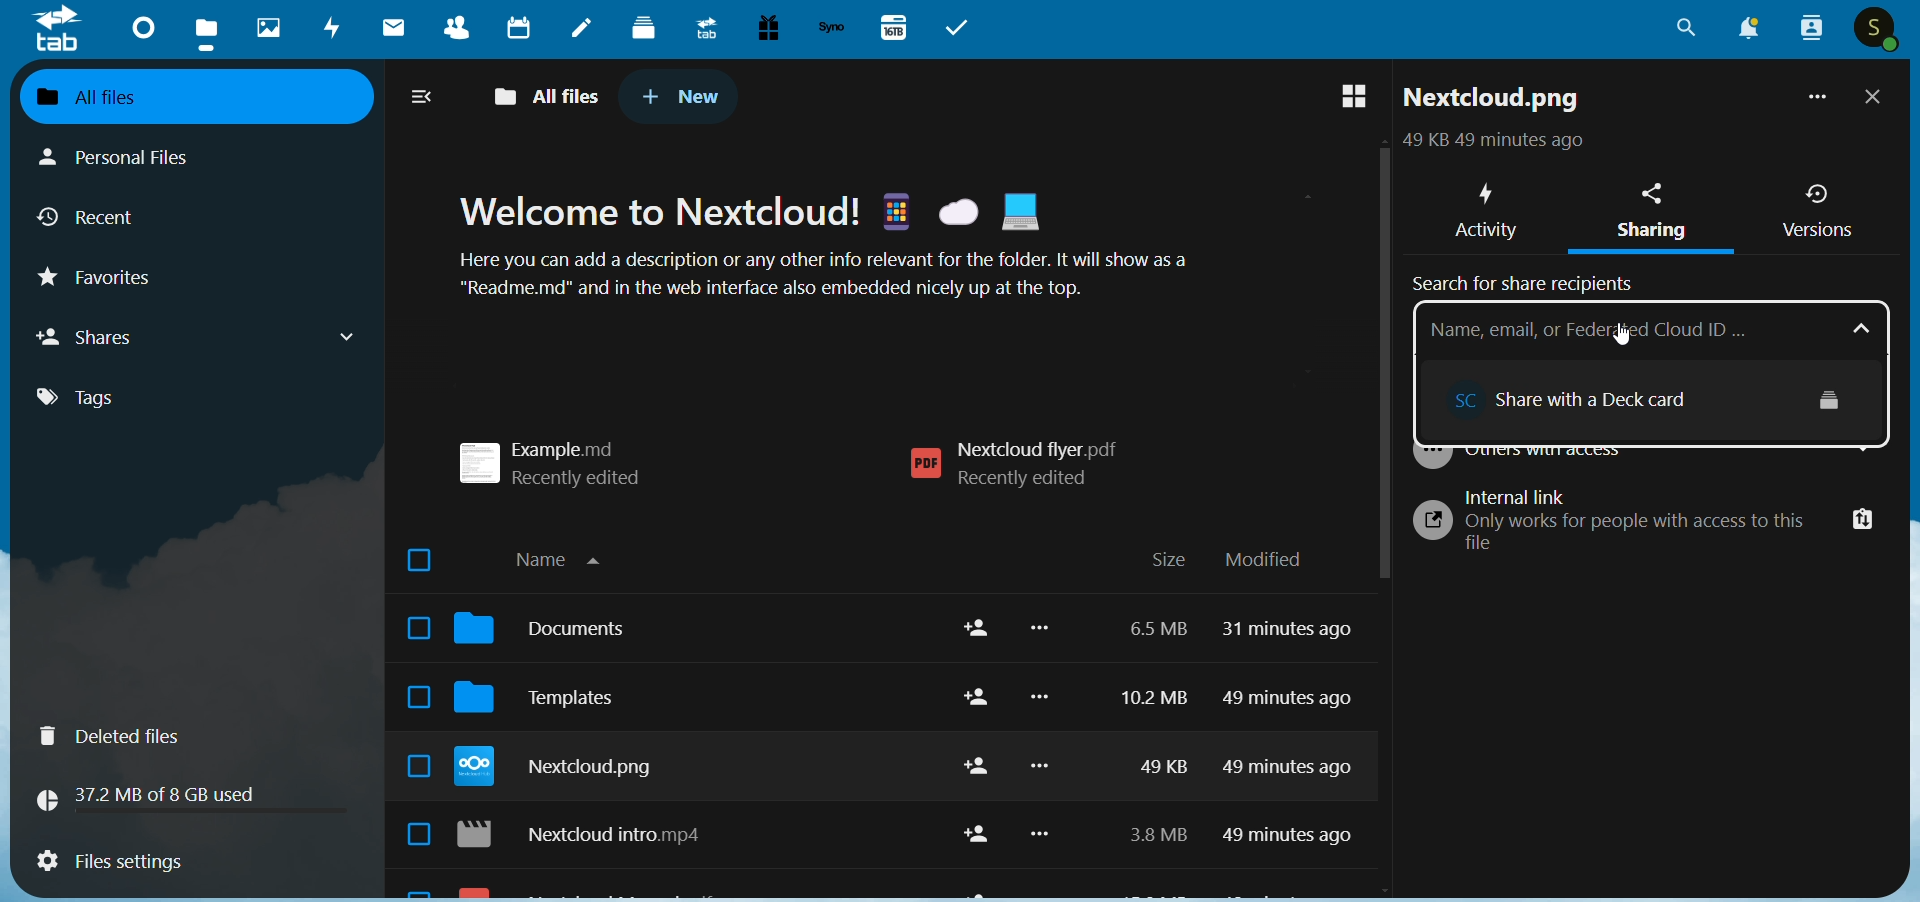  I want to click on dashboard, so click(139, 26).